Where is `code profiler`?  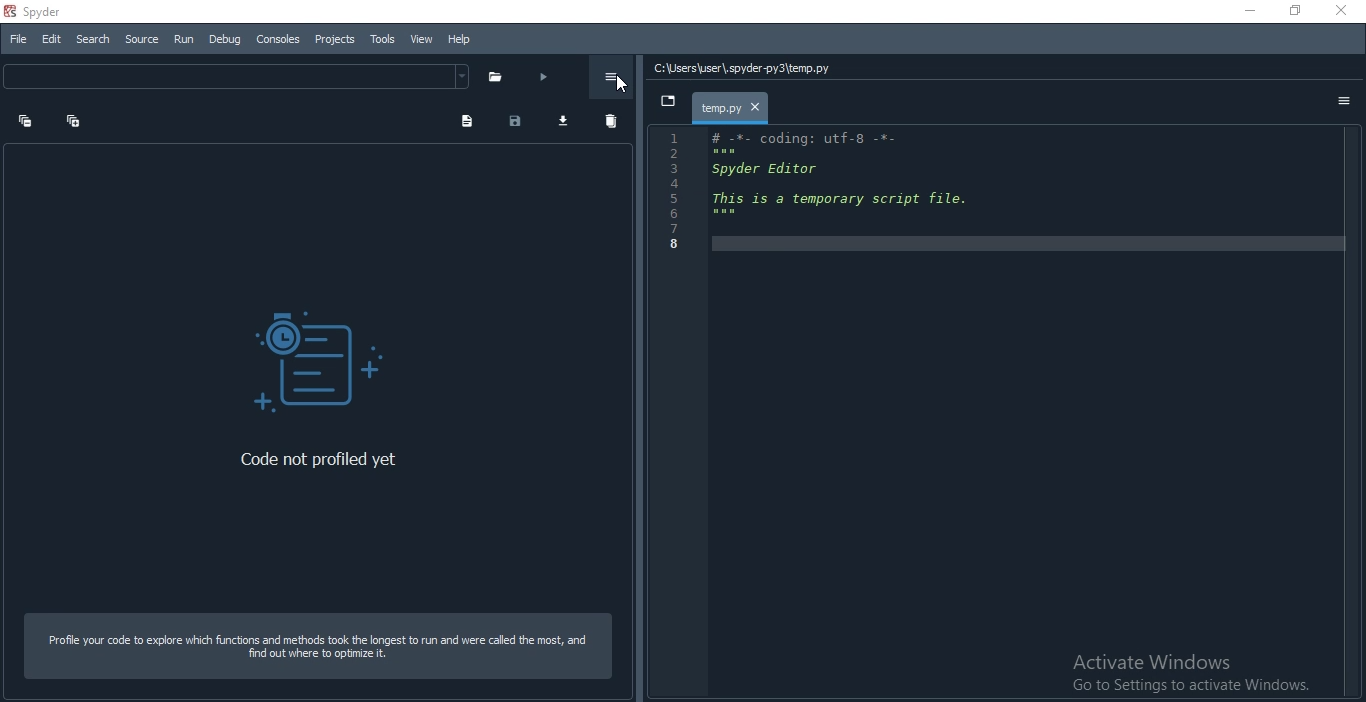 code profiler is located at coordinates (302, 349).